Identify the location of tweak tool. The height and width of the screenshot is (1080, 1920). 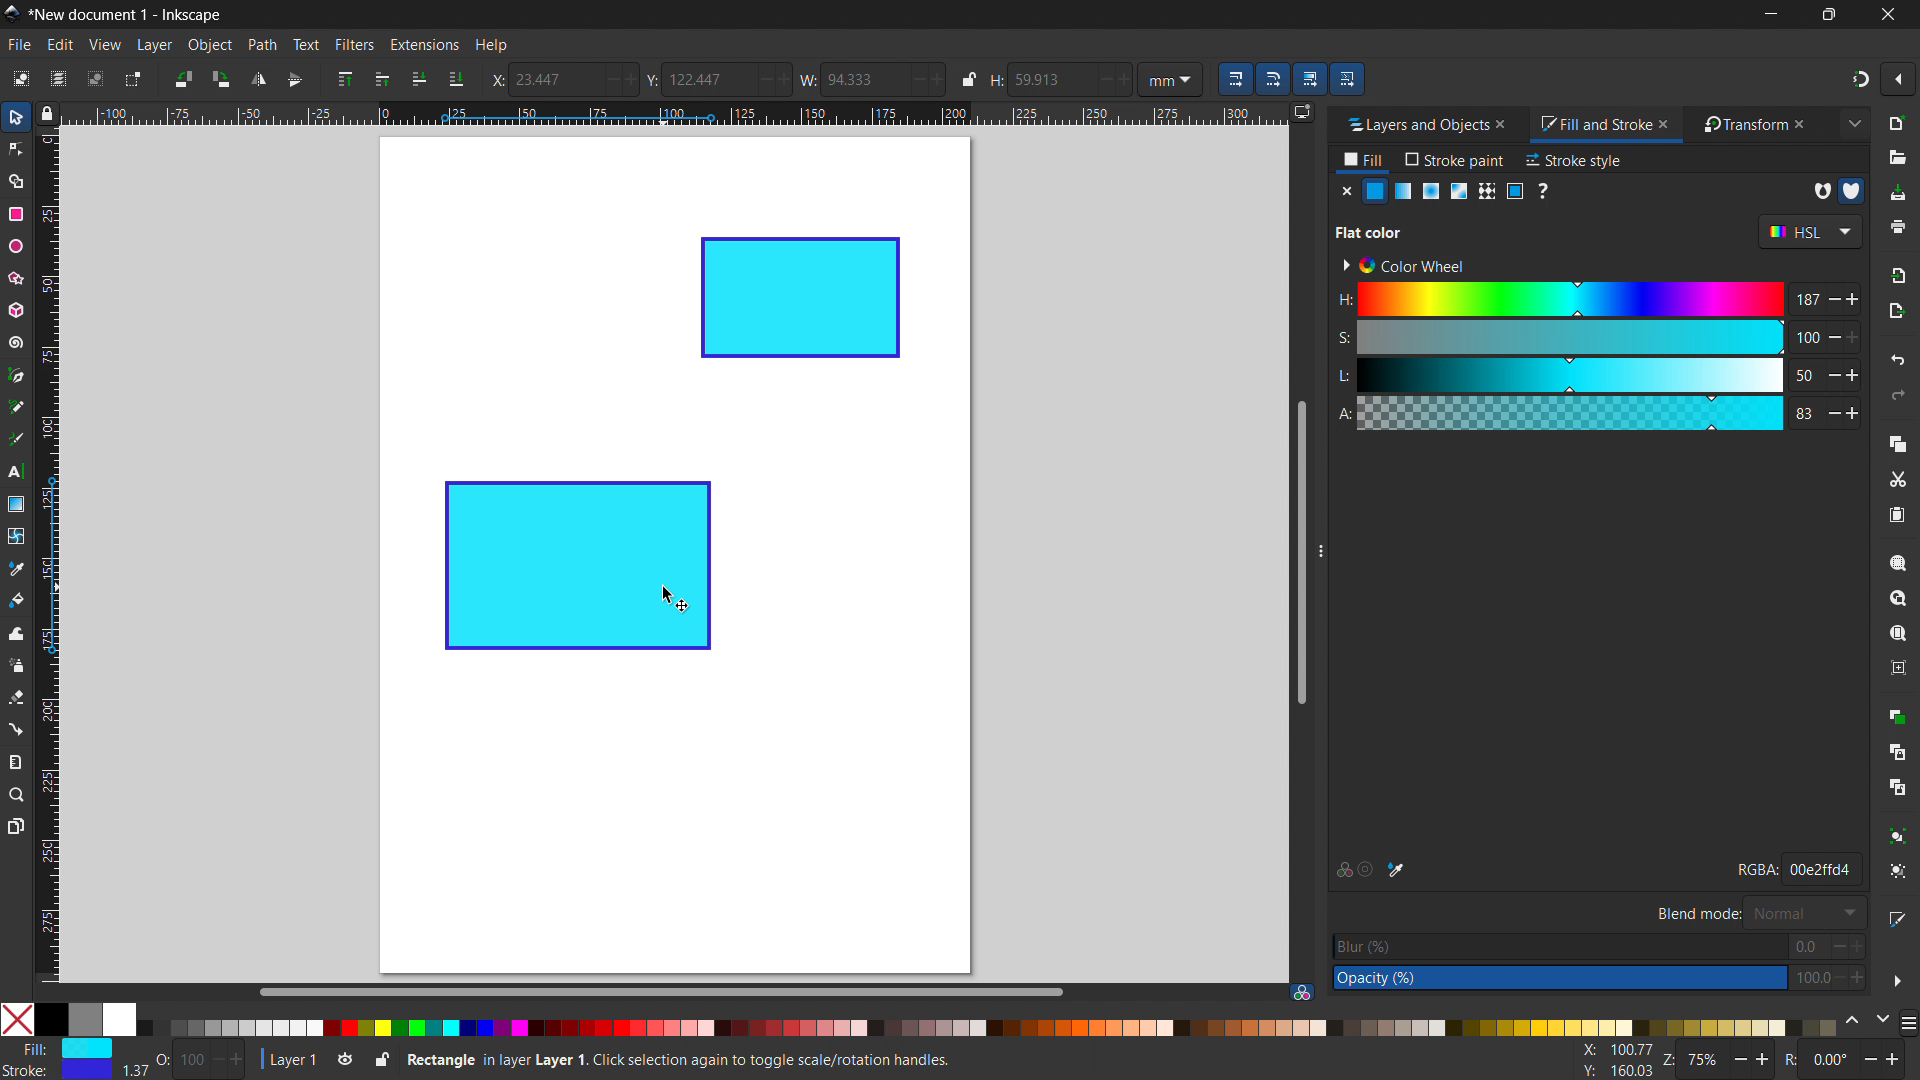
(16, 633).